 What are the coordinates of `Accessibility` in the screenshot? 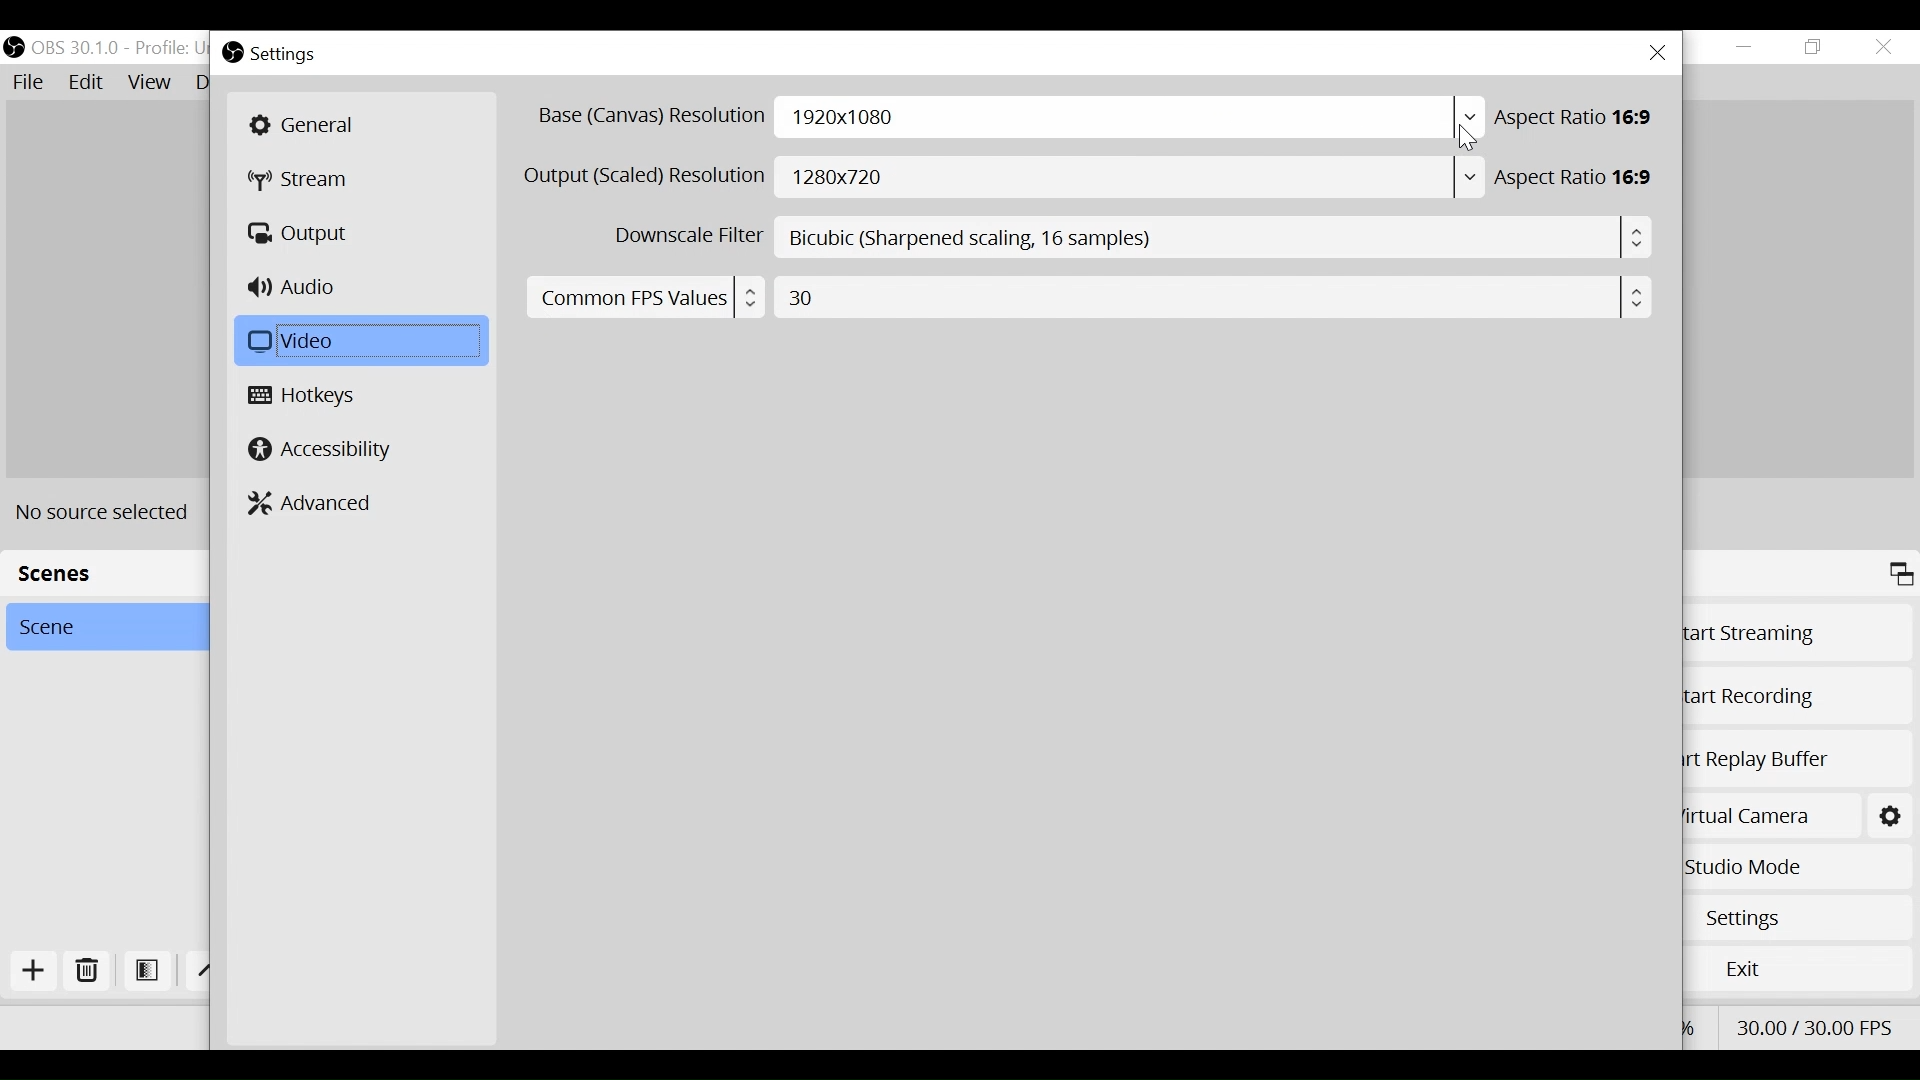 It's located at (321, 448).